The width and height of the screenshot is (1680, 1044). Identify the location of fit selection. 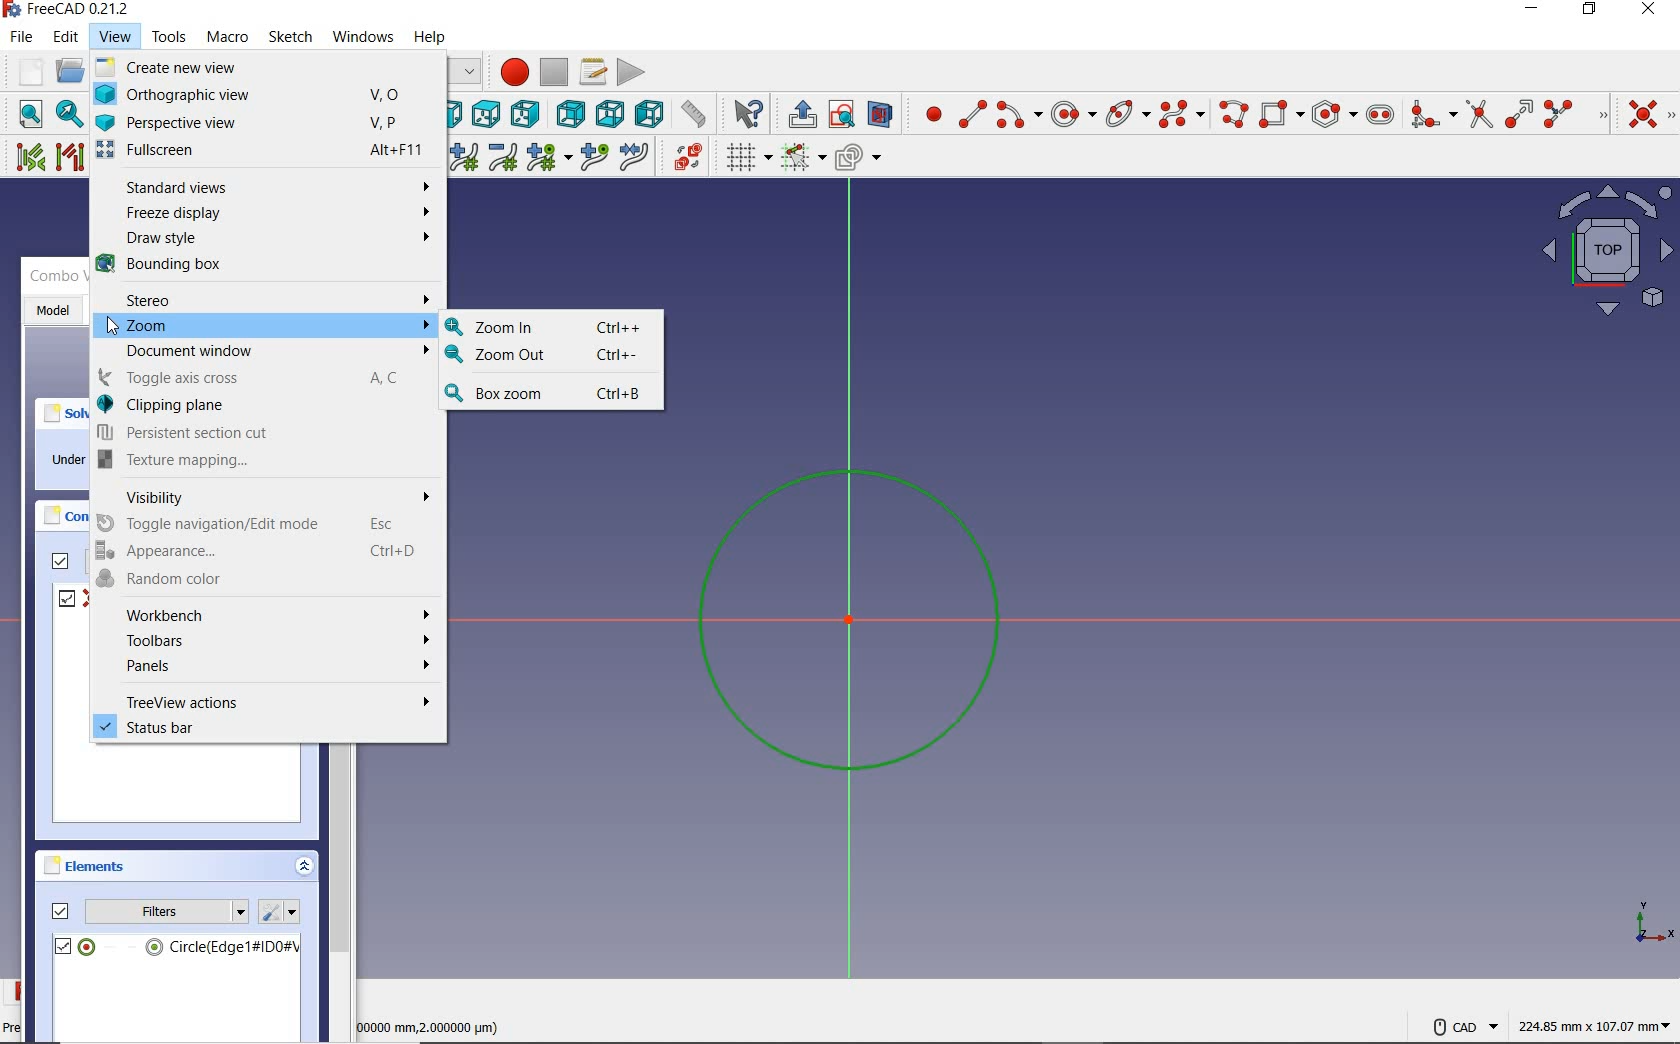
(67, 113).